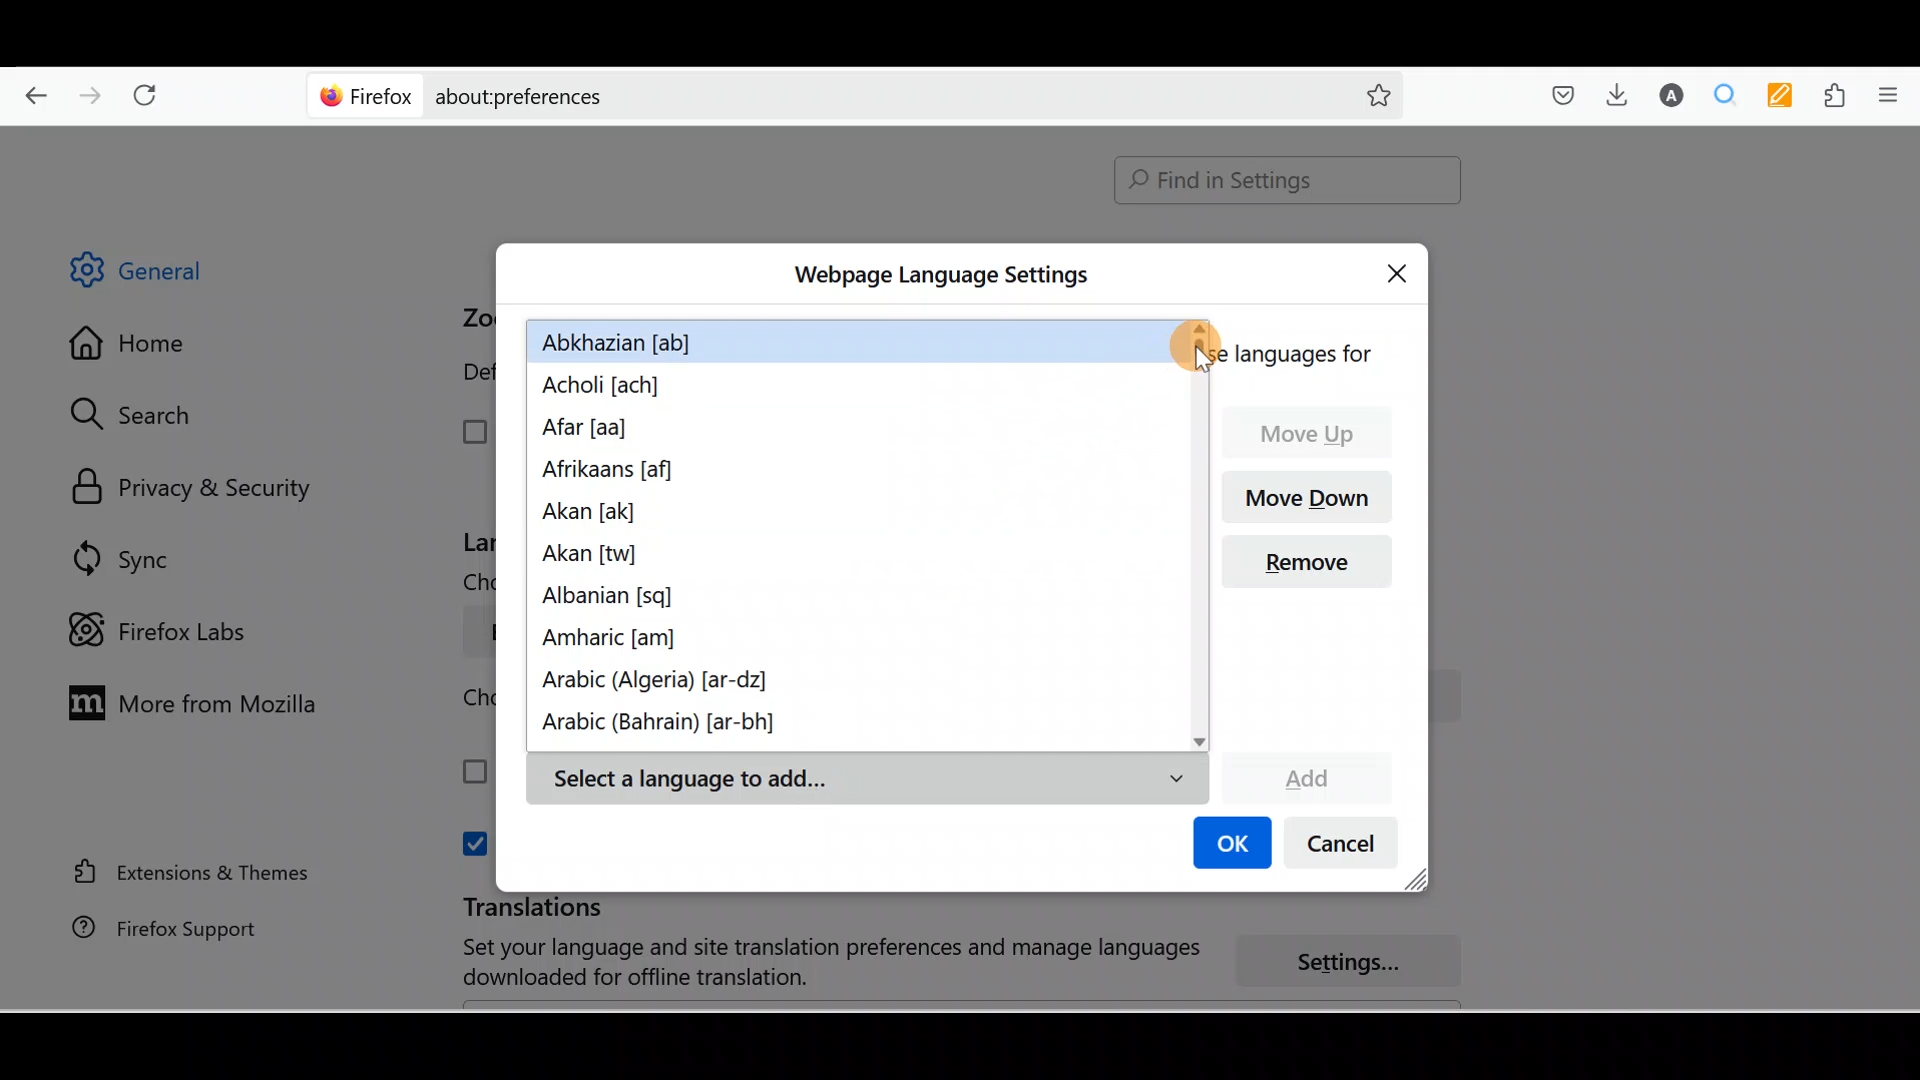 Image resolution: width=1920 pixels, height=1080 pixels. I want to click on Open application menu, so click(1895, 93).